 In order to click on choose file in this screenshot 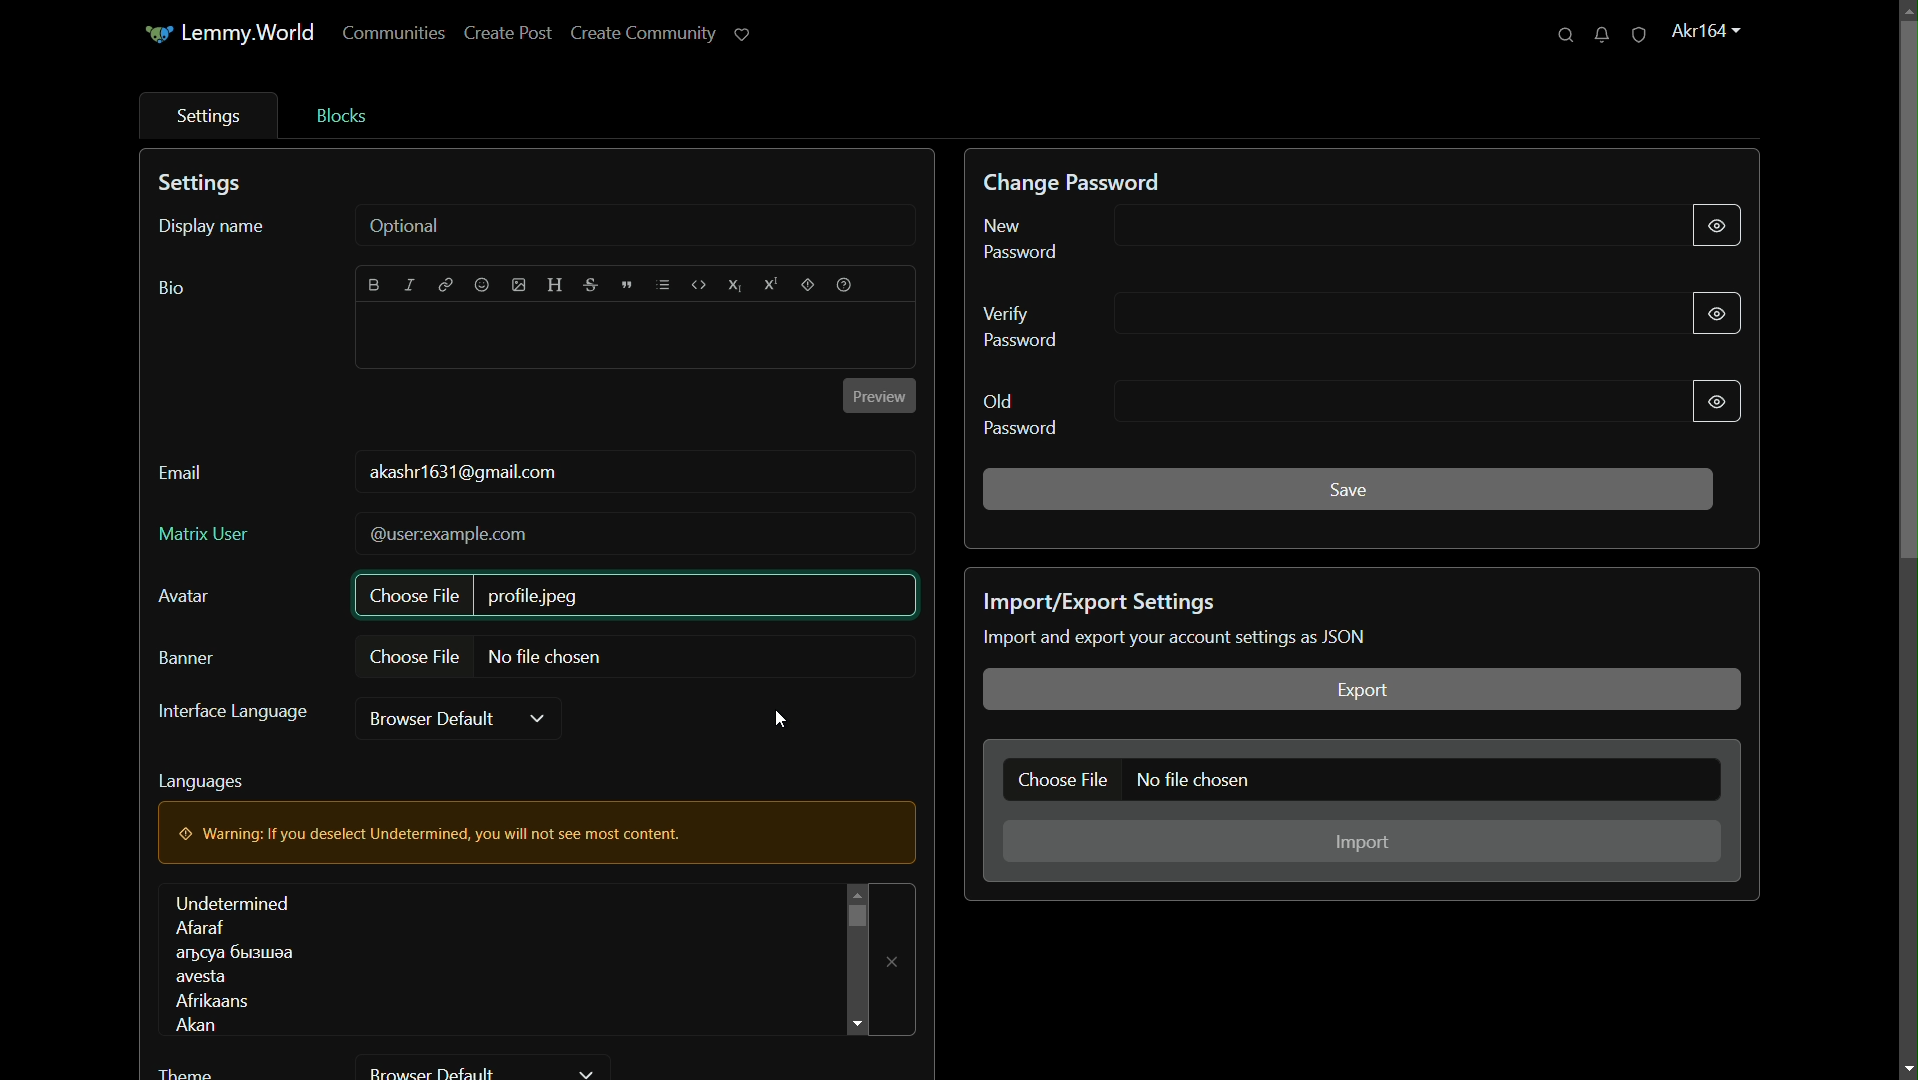, I will do `click(415, 658)`.